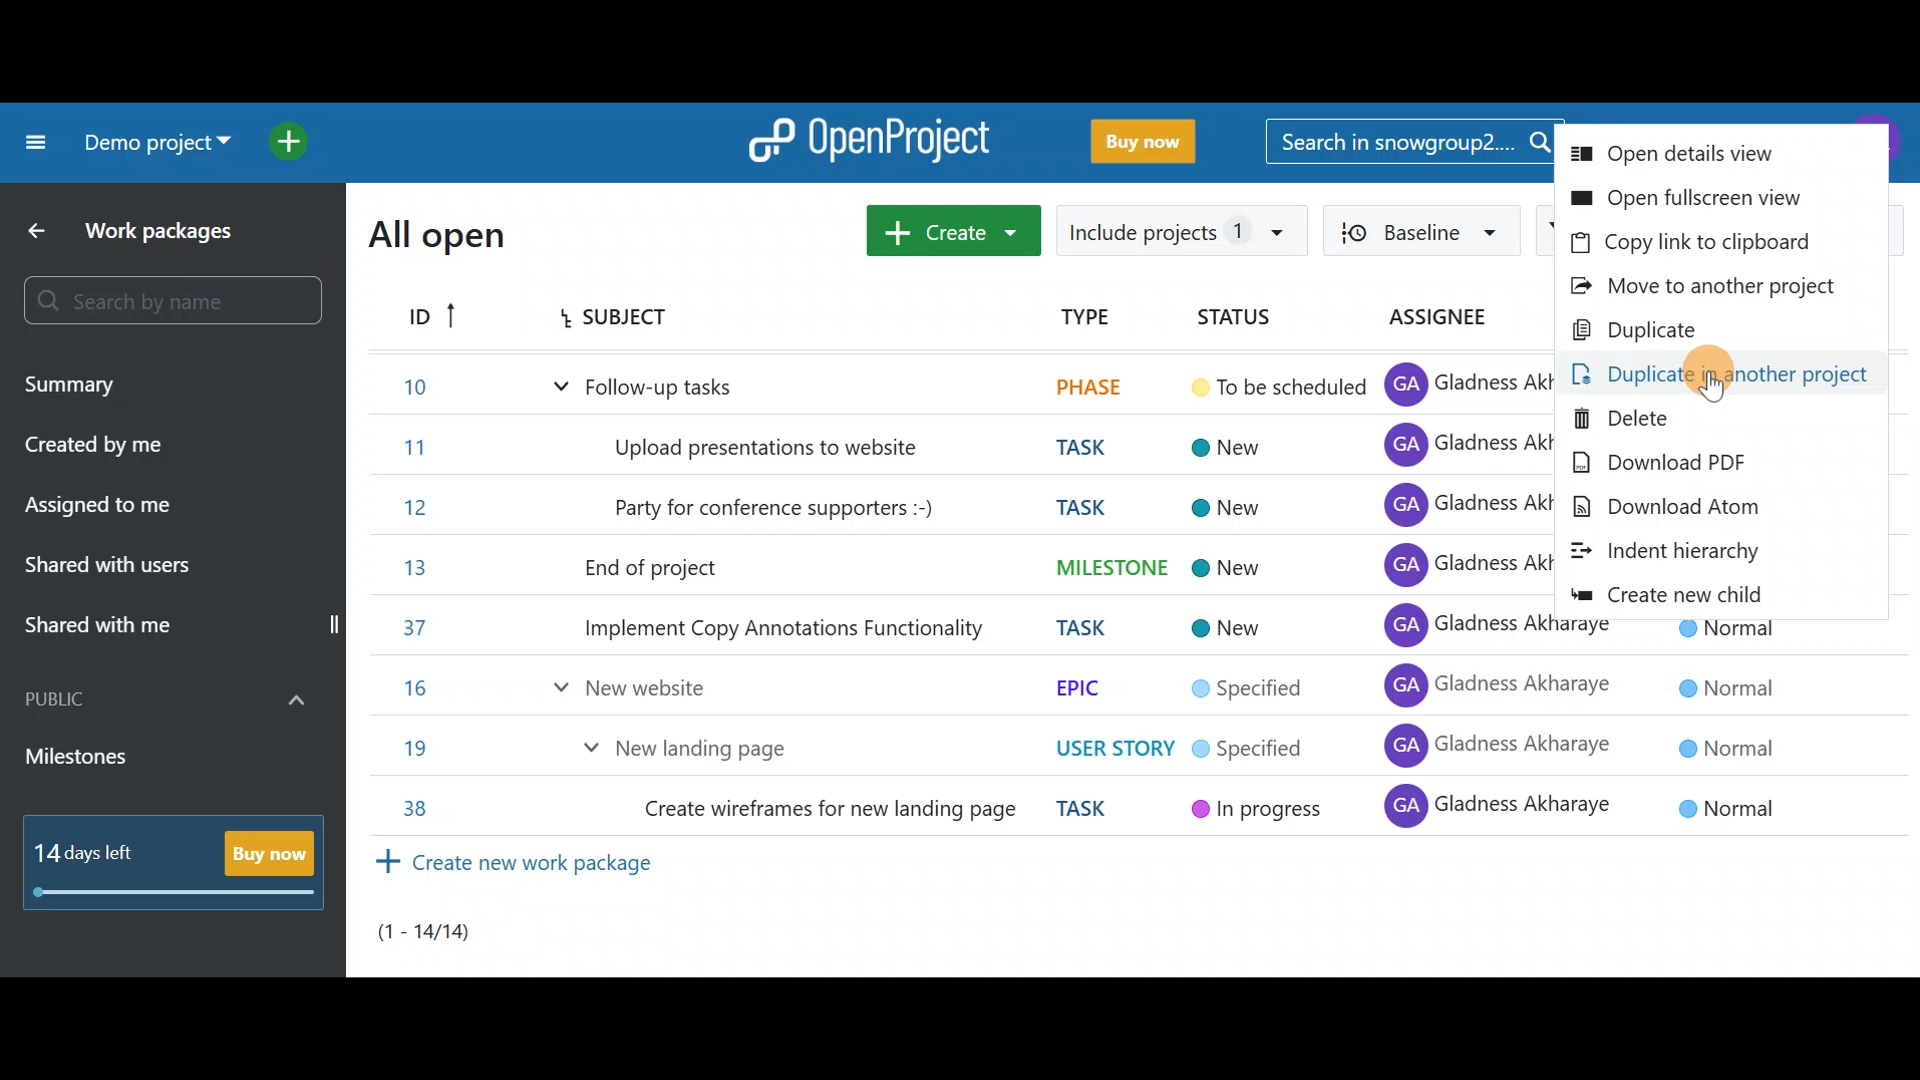 The height and width of the screenshot is (1080, 1920). What do you see at coordinates (773, 449) in the screenshot?
I see `Upload presentations to website` at bounding box center [773, 449].